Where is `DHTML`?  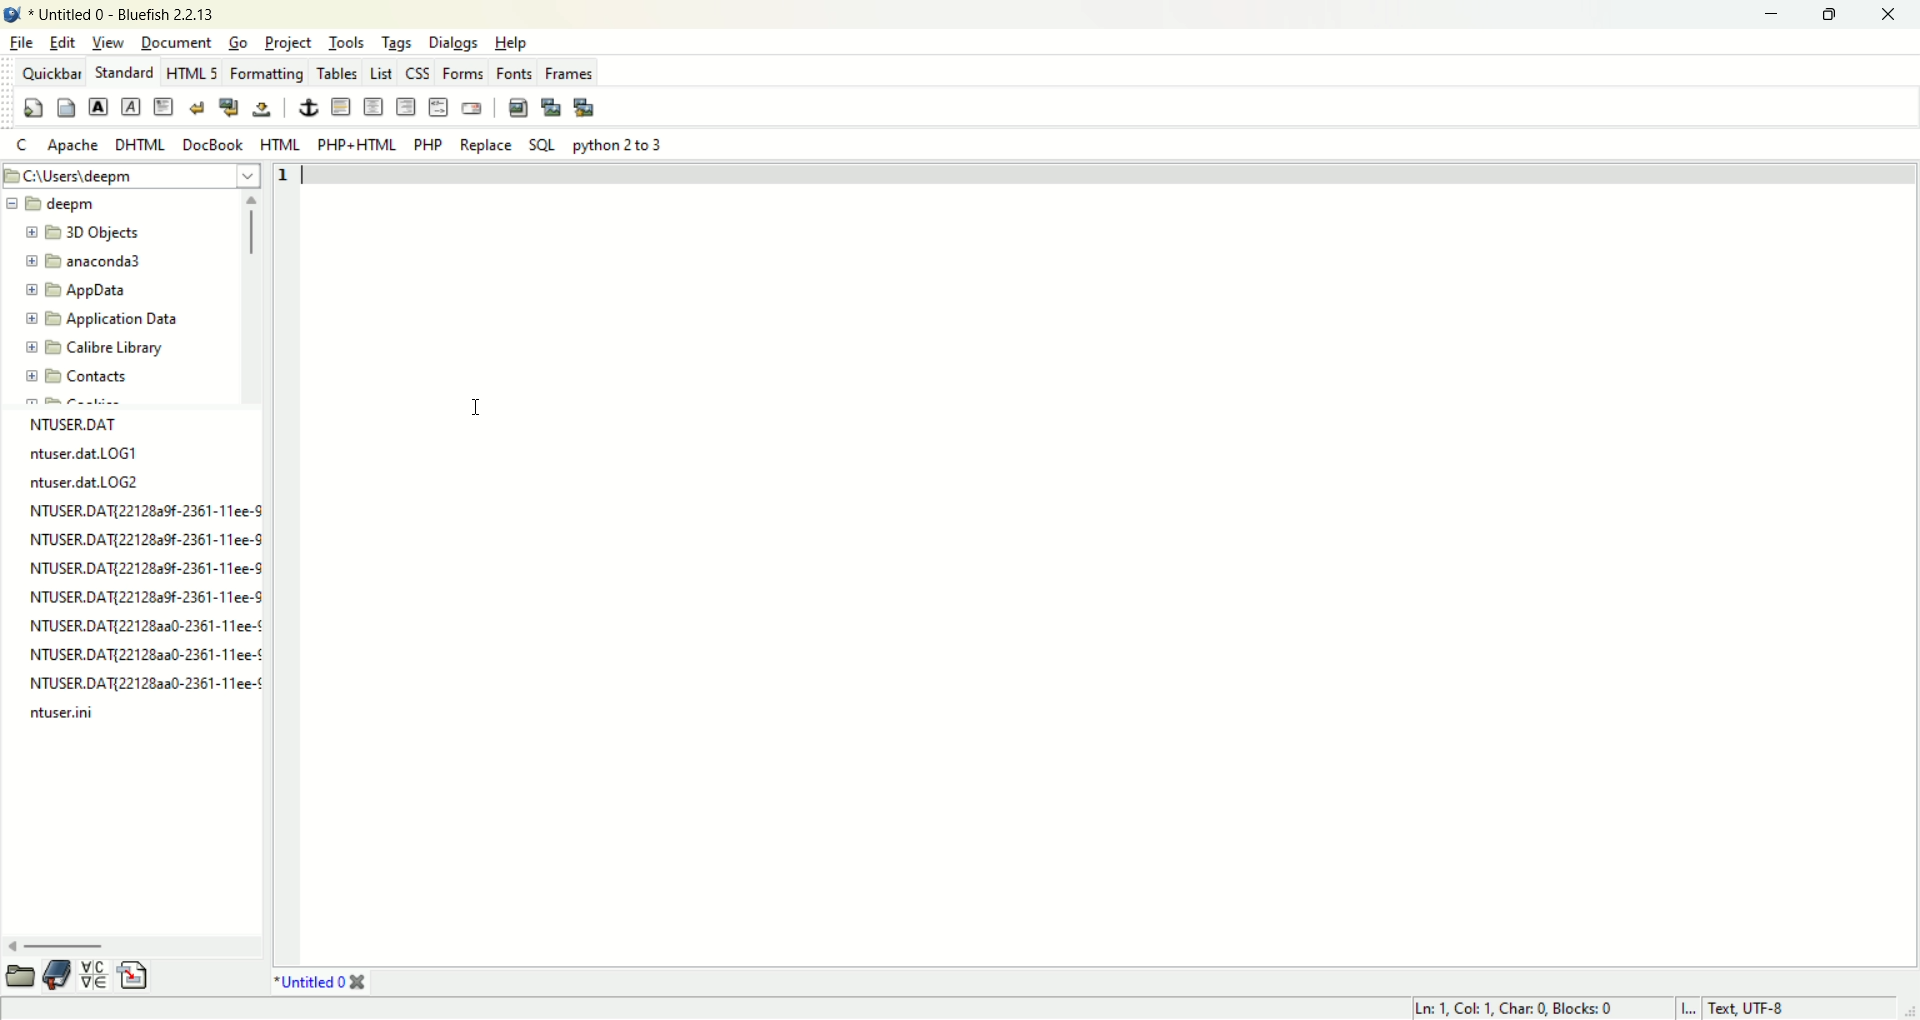 DHTML is located at coordinates (140, 142).